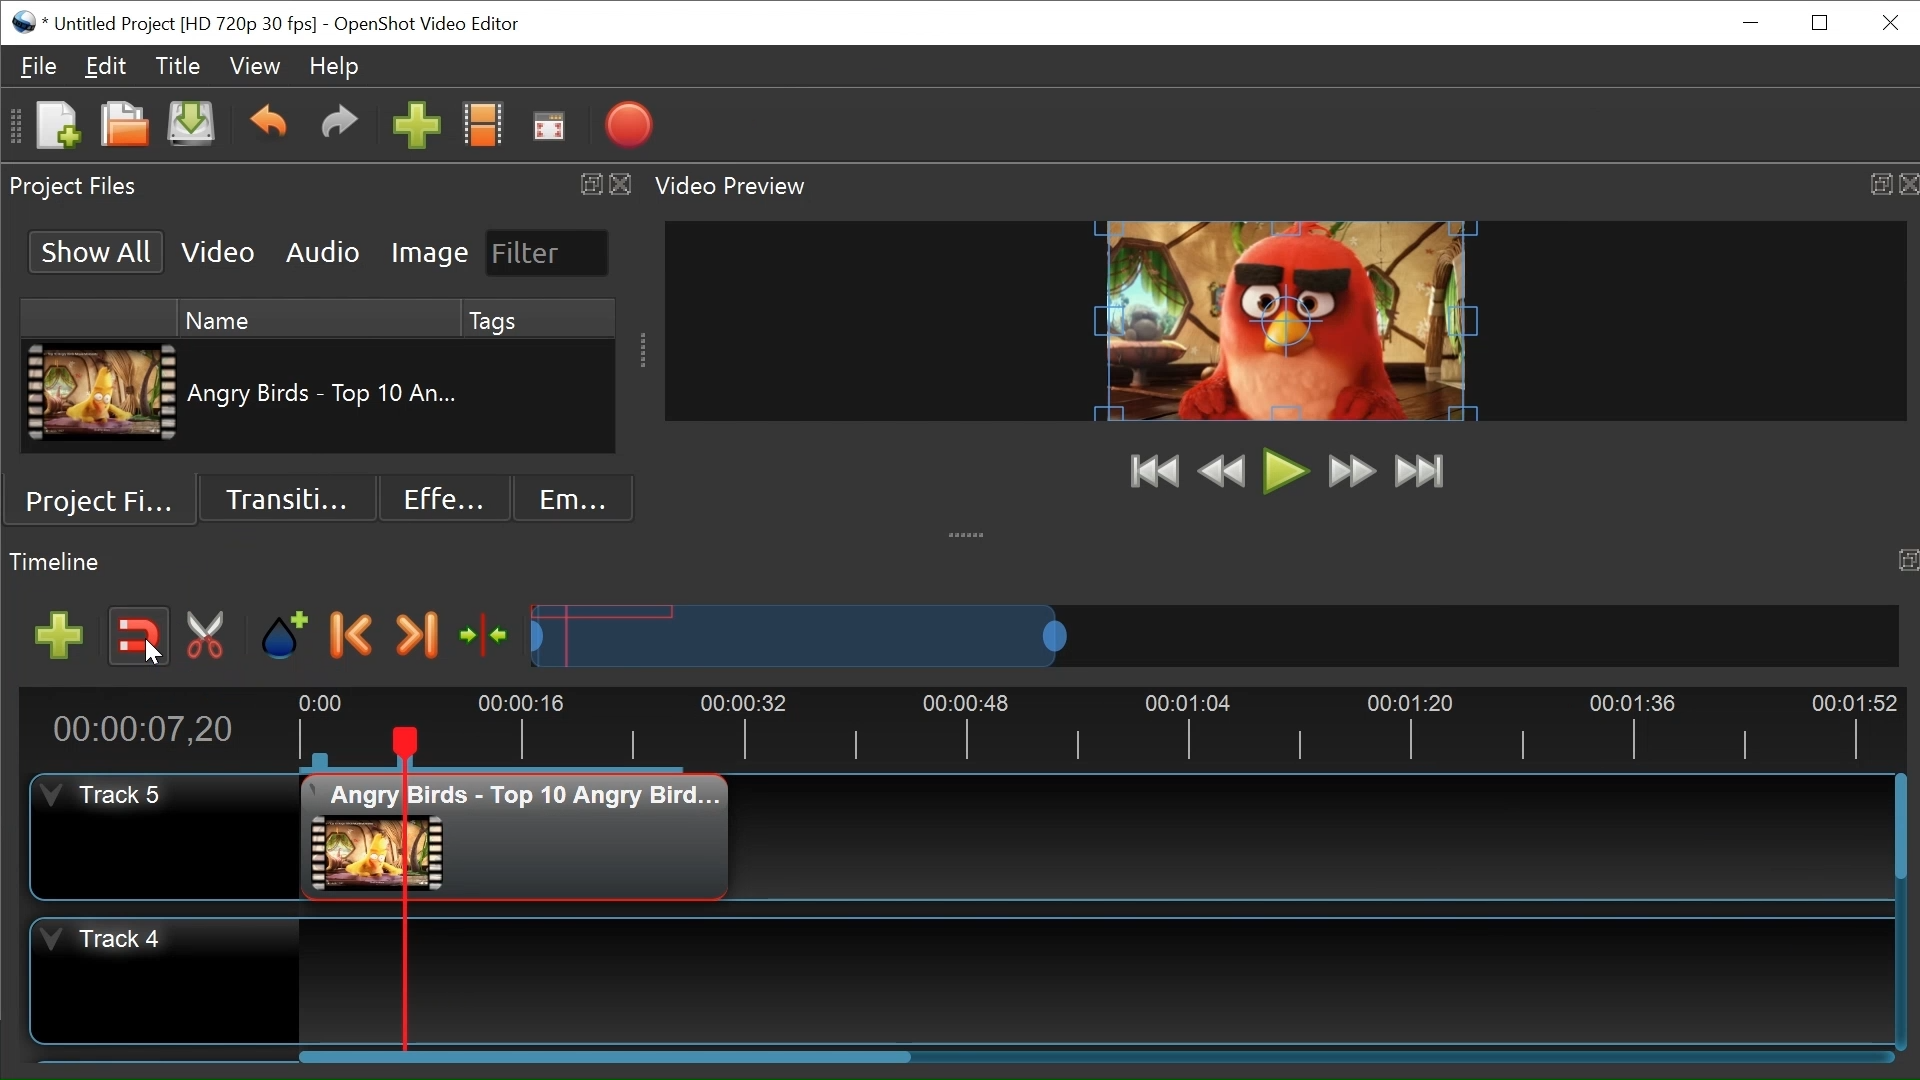 The image size is (1920, 1080). What do you see at coordinates (106, 793) in the screenshot?
I see `Track Header` at bounding box center [106, 793].